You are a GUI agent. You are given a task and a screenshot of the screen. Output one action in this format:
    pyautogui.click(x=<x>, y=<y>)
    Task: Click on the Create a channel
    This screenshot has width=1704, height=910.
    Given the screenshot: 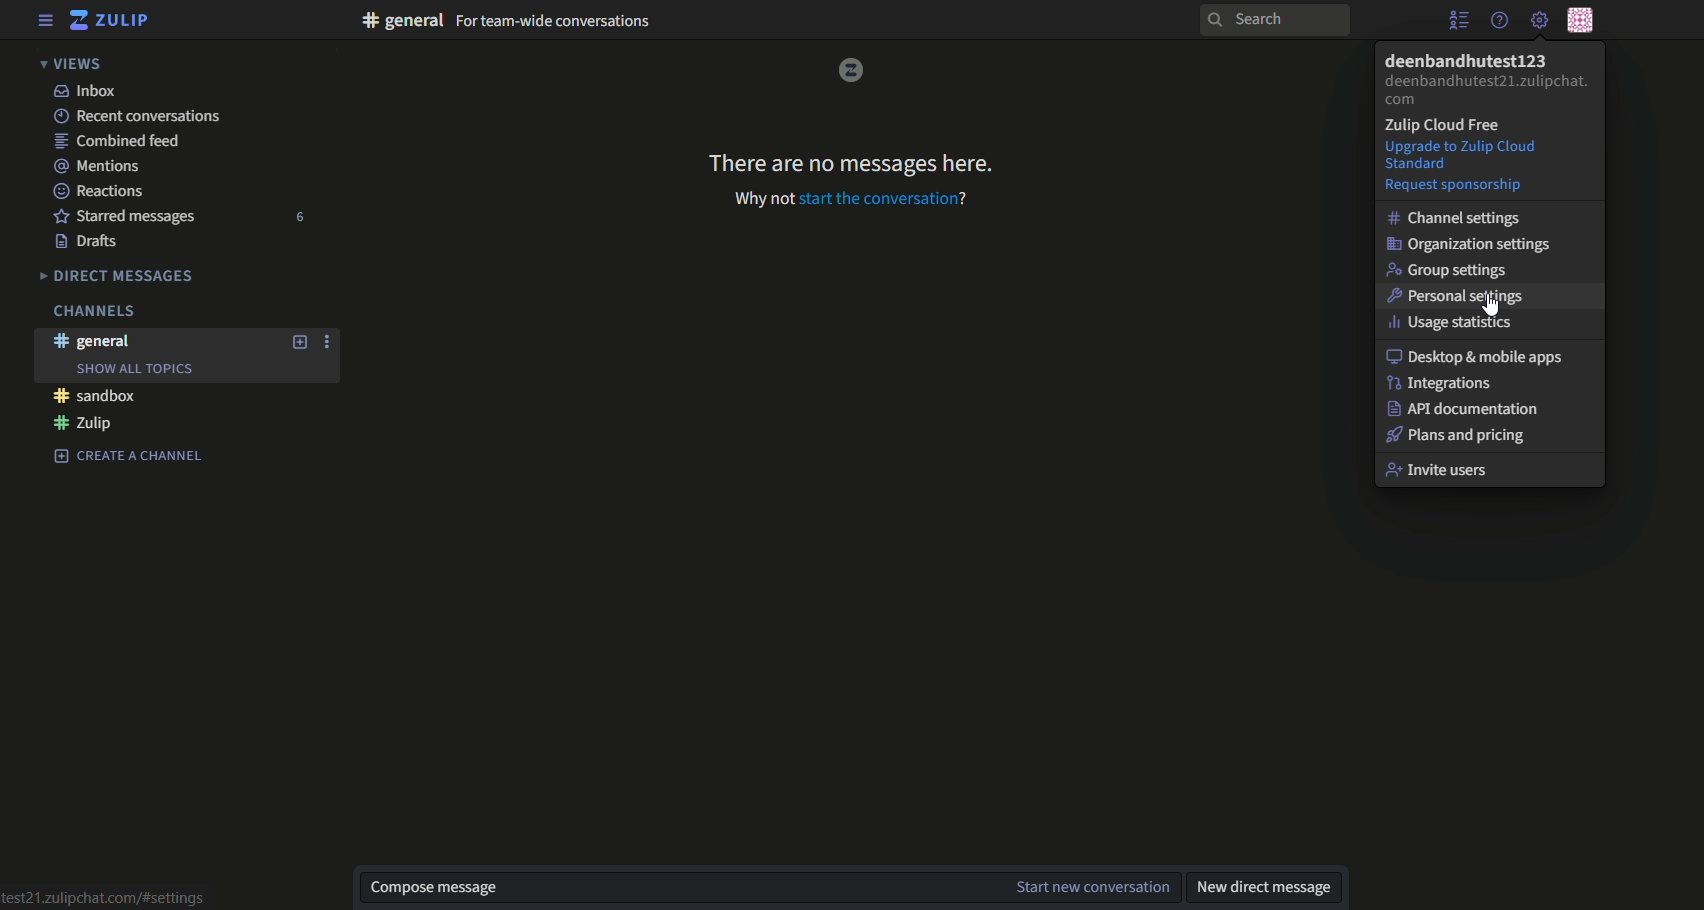 What is the action you would take?
    pyautogui.click(x=129, y=455)
    